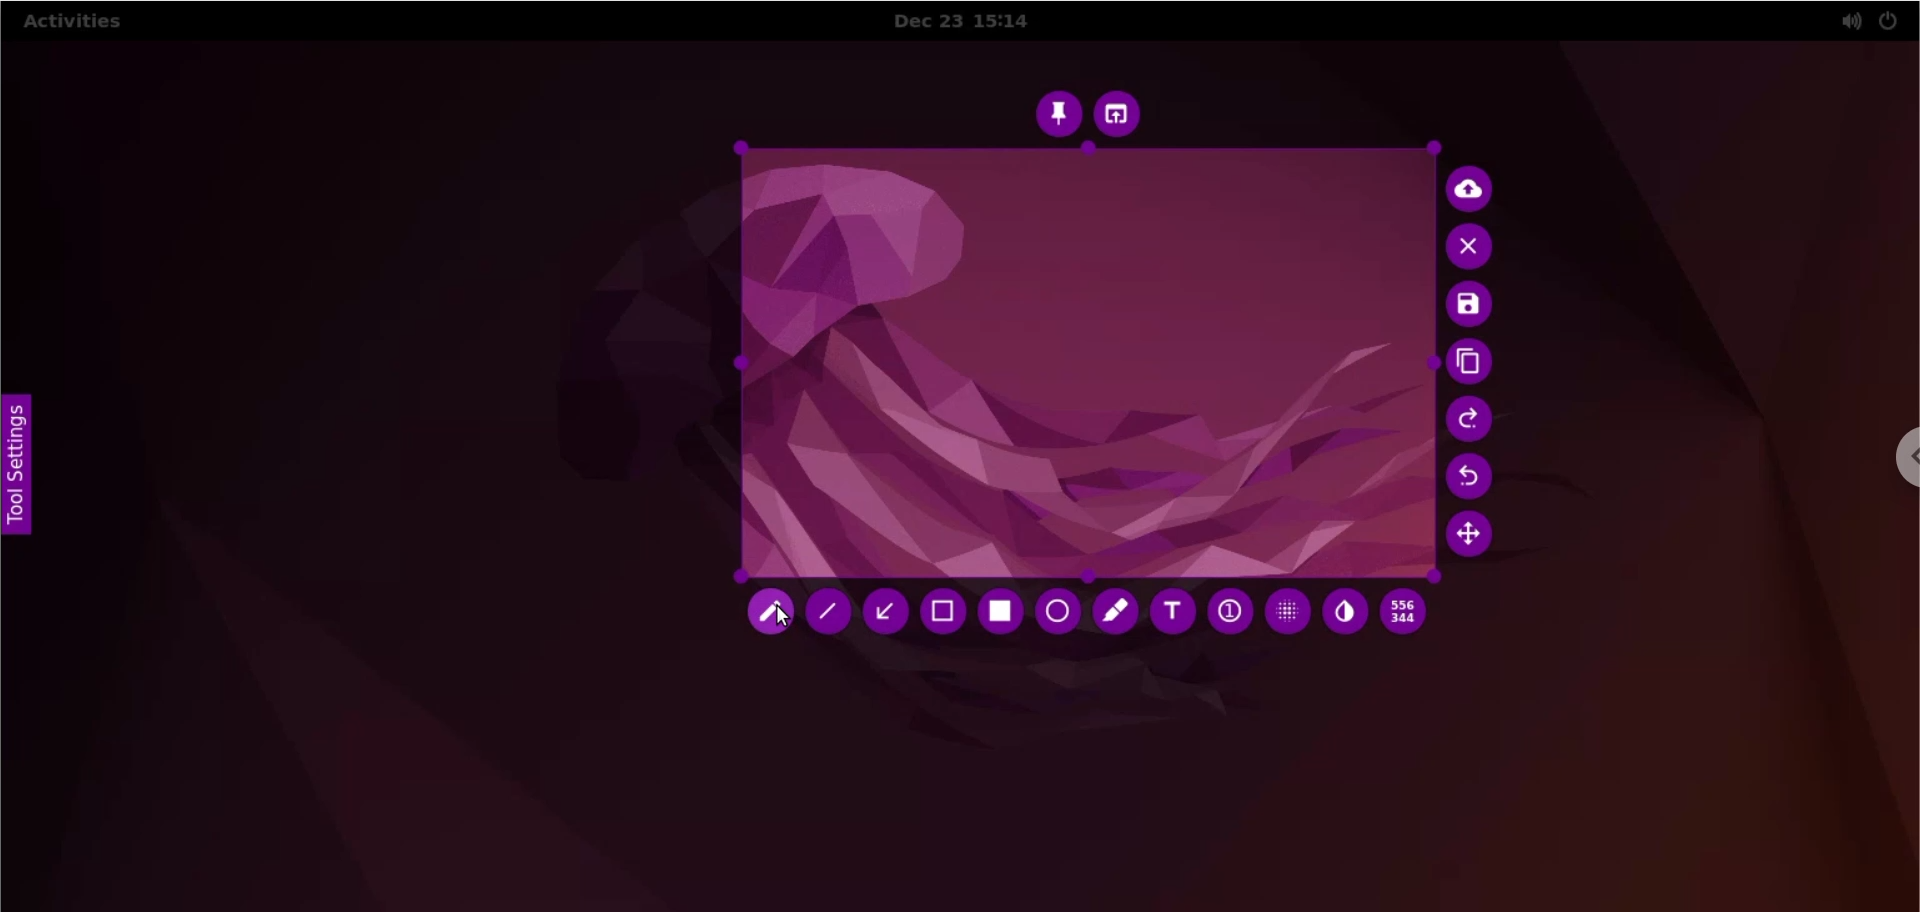  Describe the element at coordinates (1475, 306) in the screenshot. I see `save` at that location.